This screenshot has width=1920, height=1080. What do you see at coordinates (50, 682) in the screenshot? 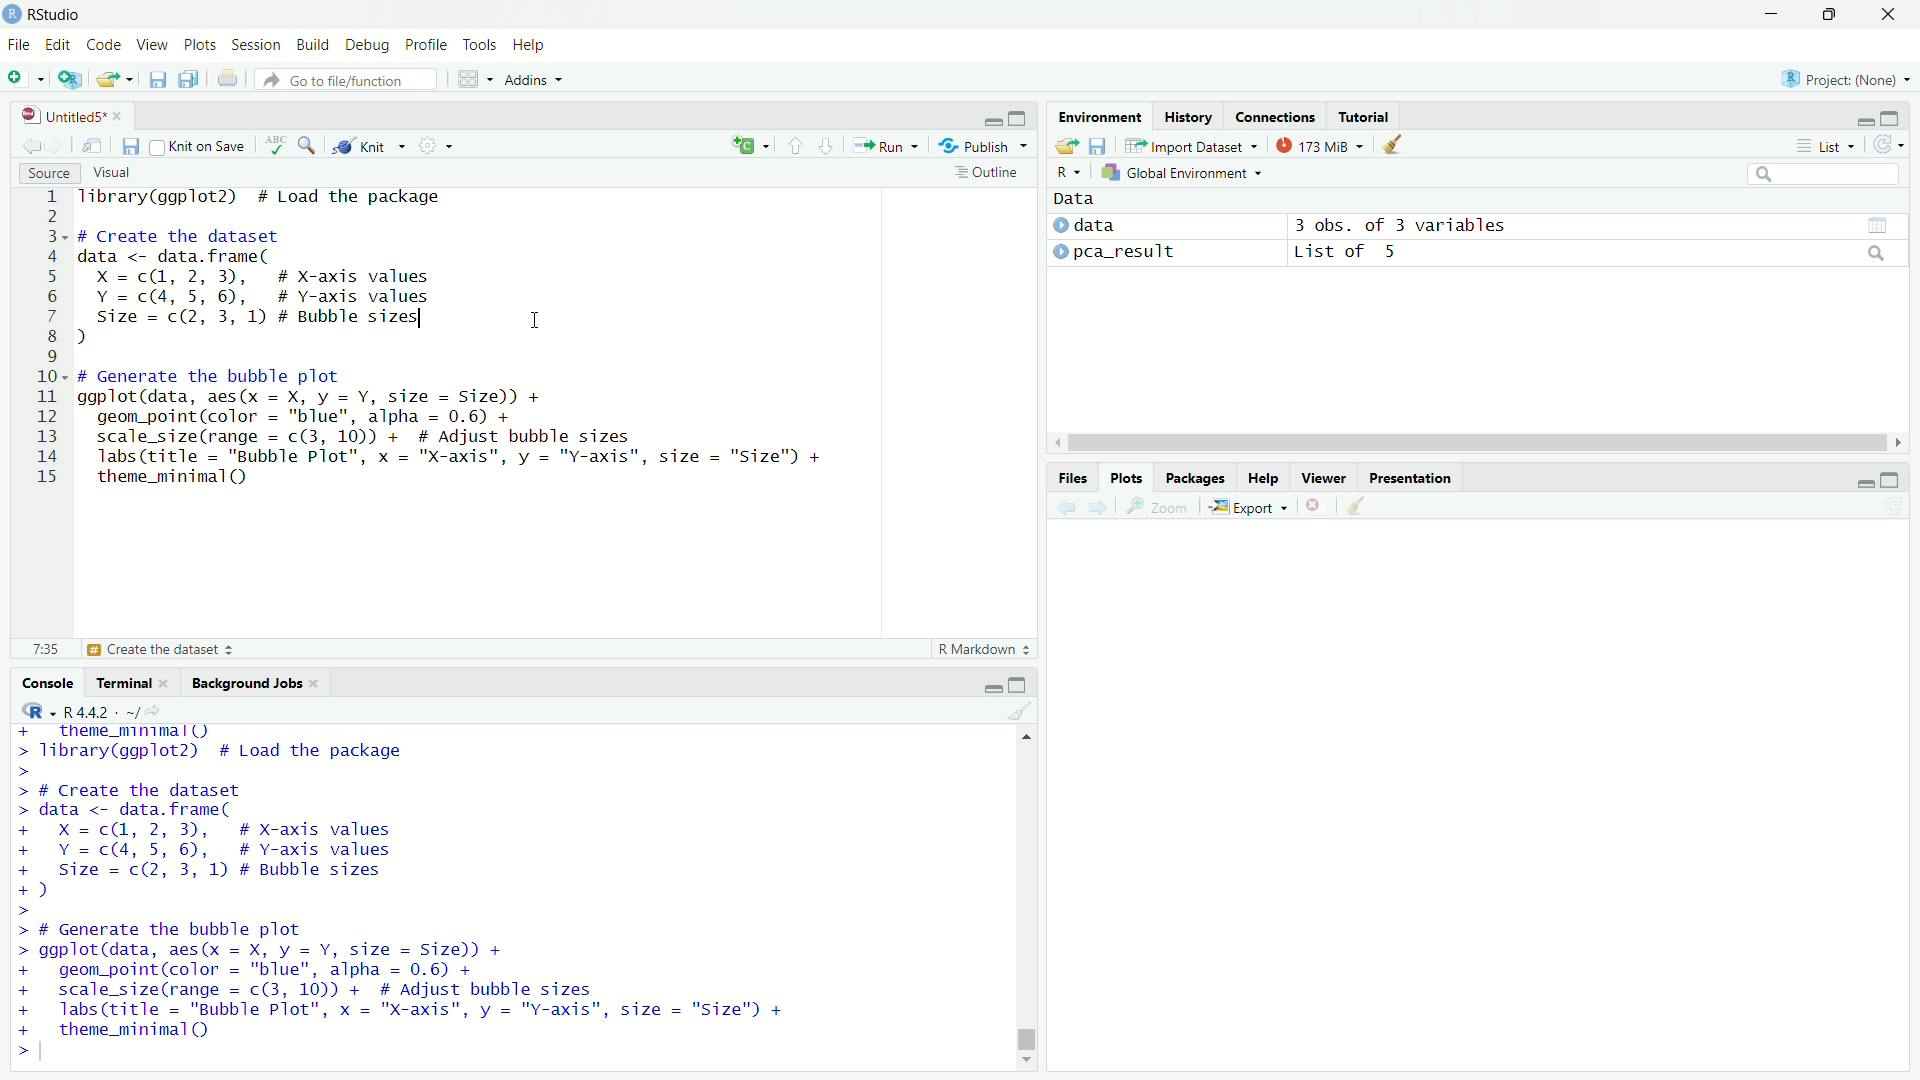
I see `Console` at bounding box center [50, 682].